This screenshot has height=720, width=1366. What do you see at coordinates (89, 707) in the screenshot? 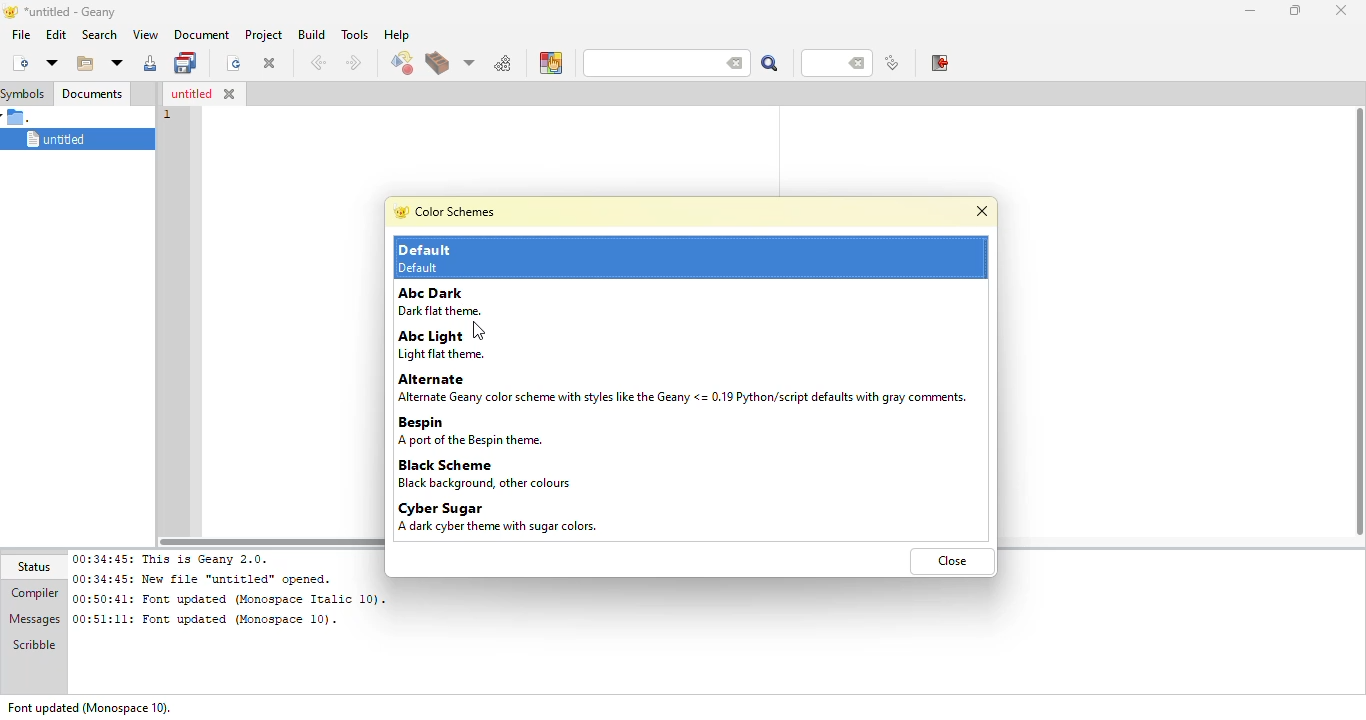
I see `font updated (monospace 10).` at bounding box center [89, 707].